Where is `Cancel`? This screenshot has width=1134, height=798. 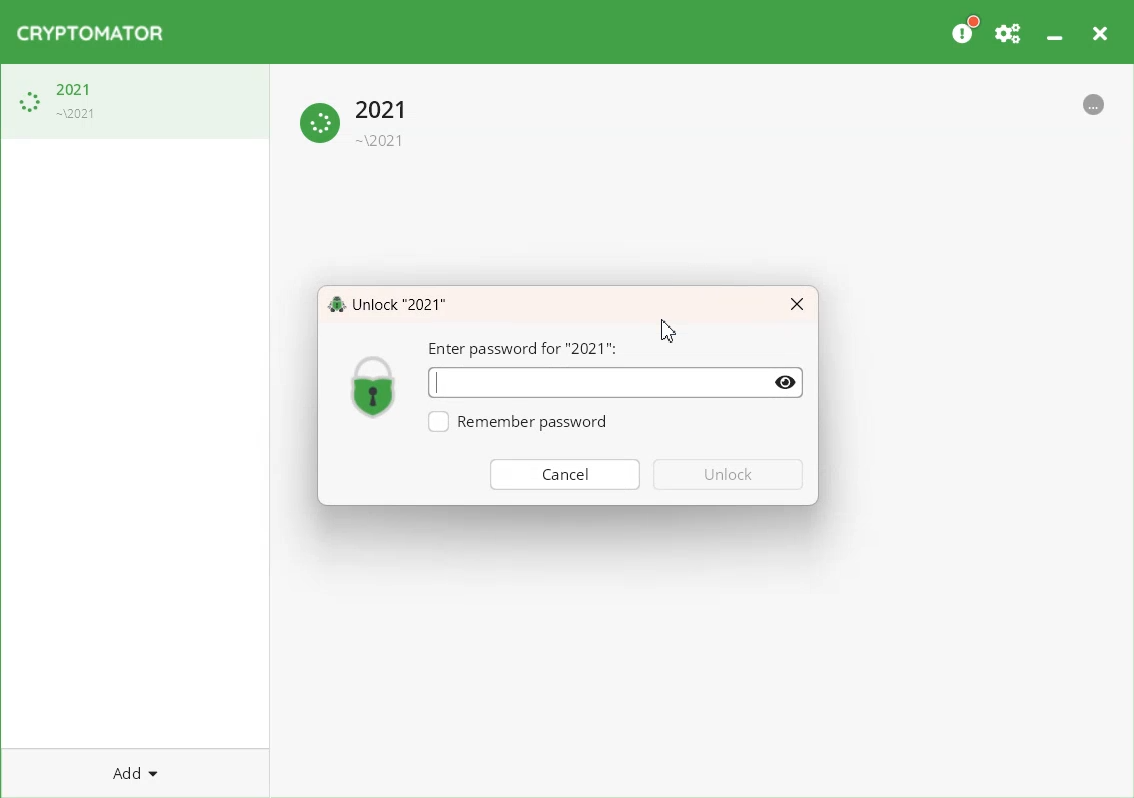
Cancel is located at coordinates (565, 473).